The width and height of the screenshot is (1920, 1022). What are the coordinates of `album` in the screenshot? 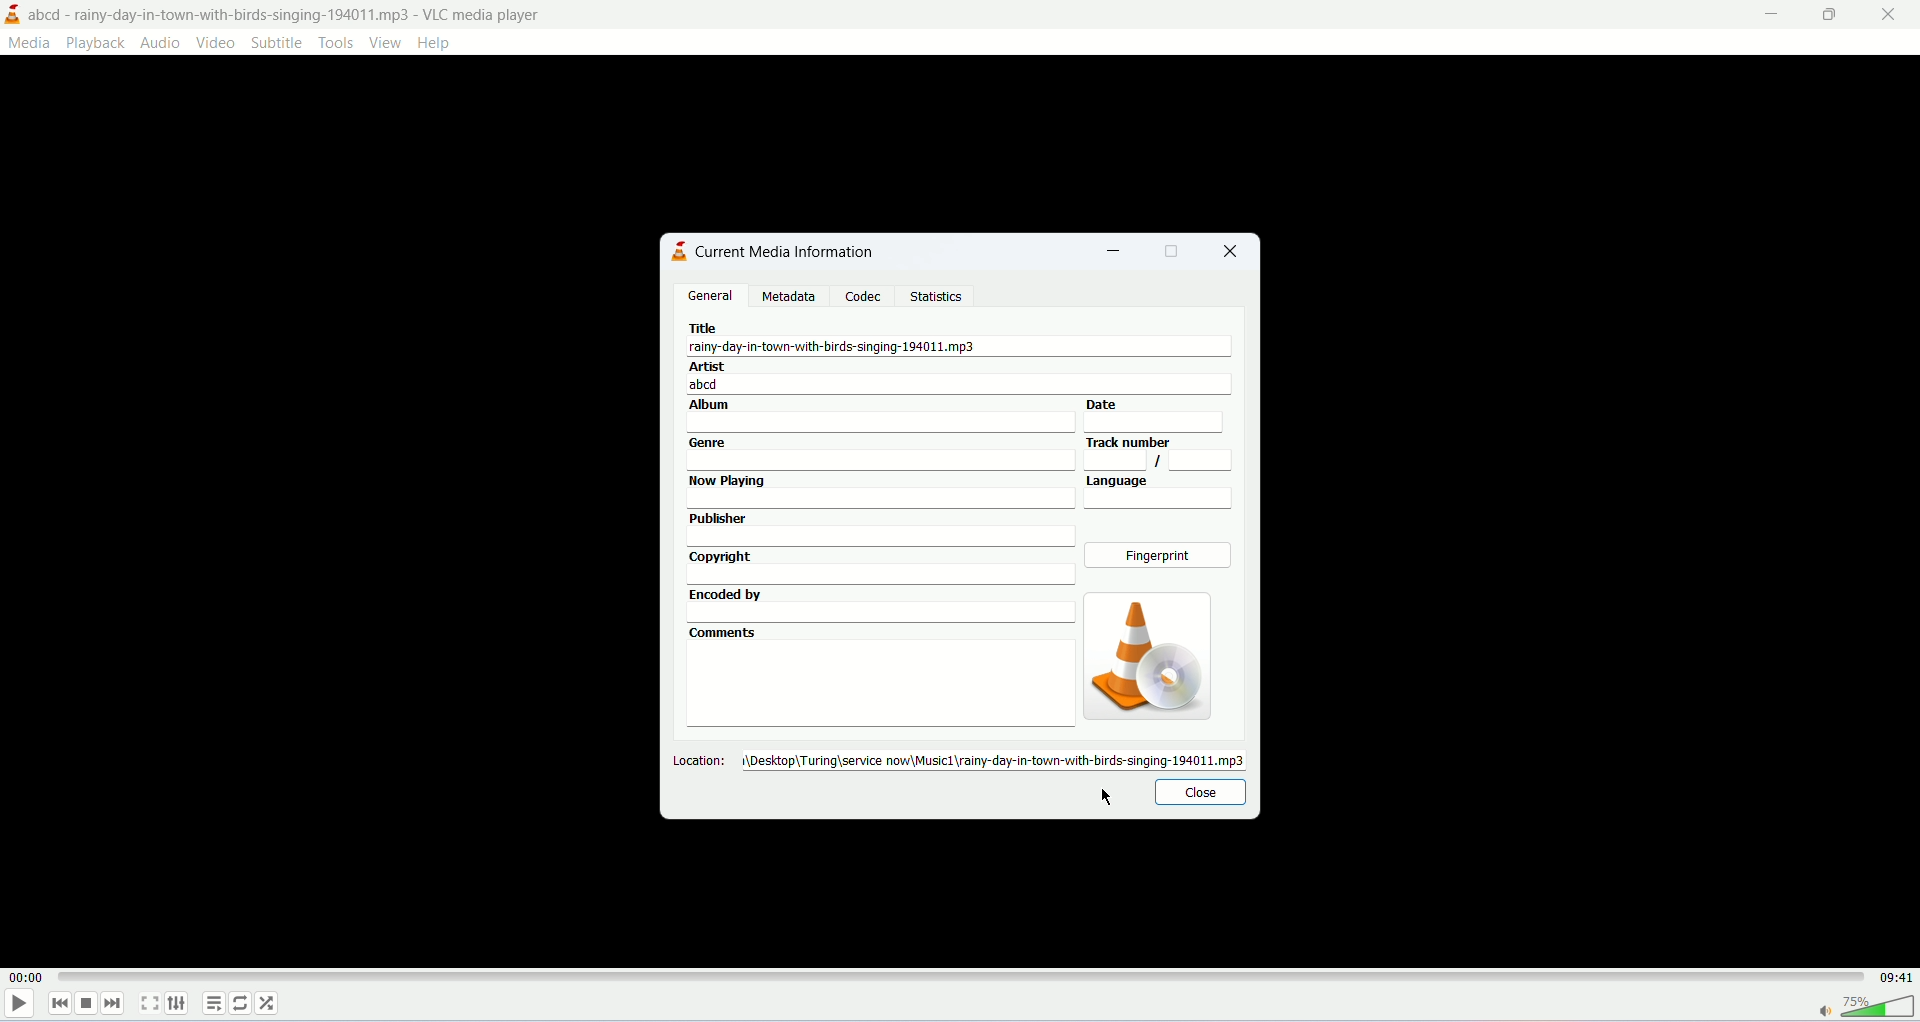 It's located at (879, 415).